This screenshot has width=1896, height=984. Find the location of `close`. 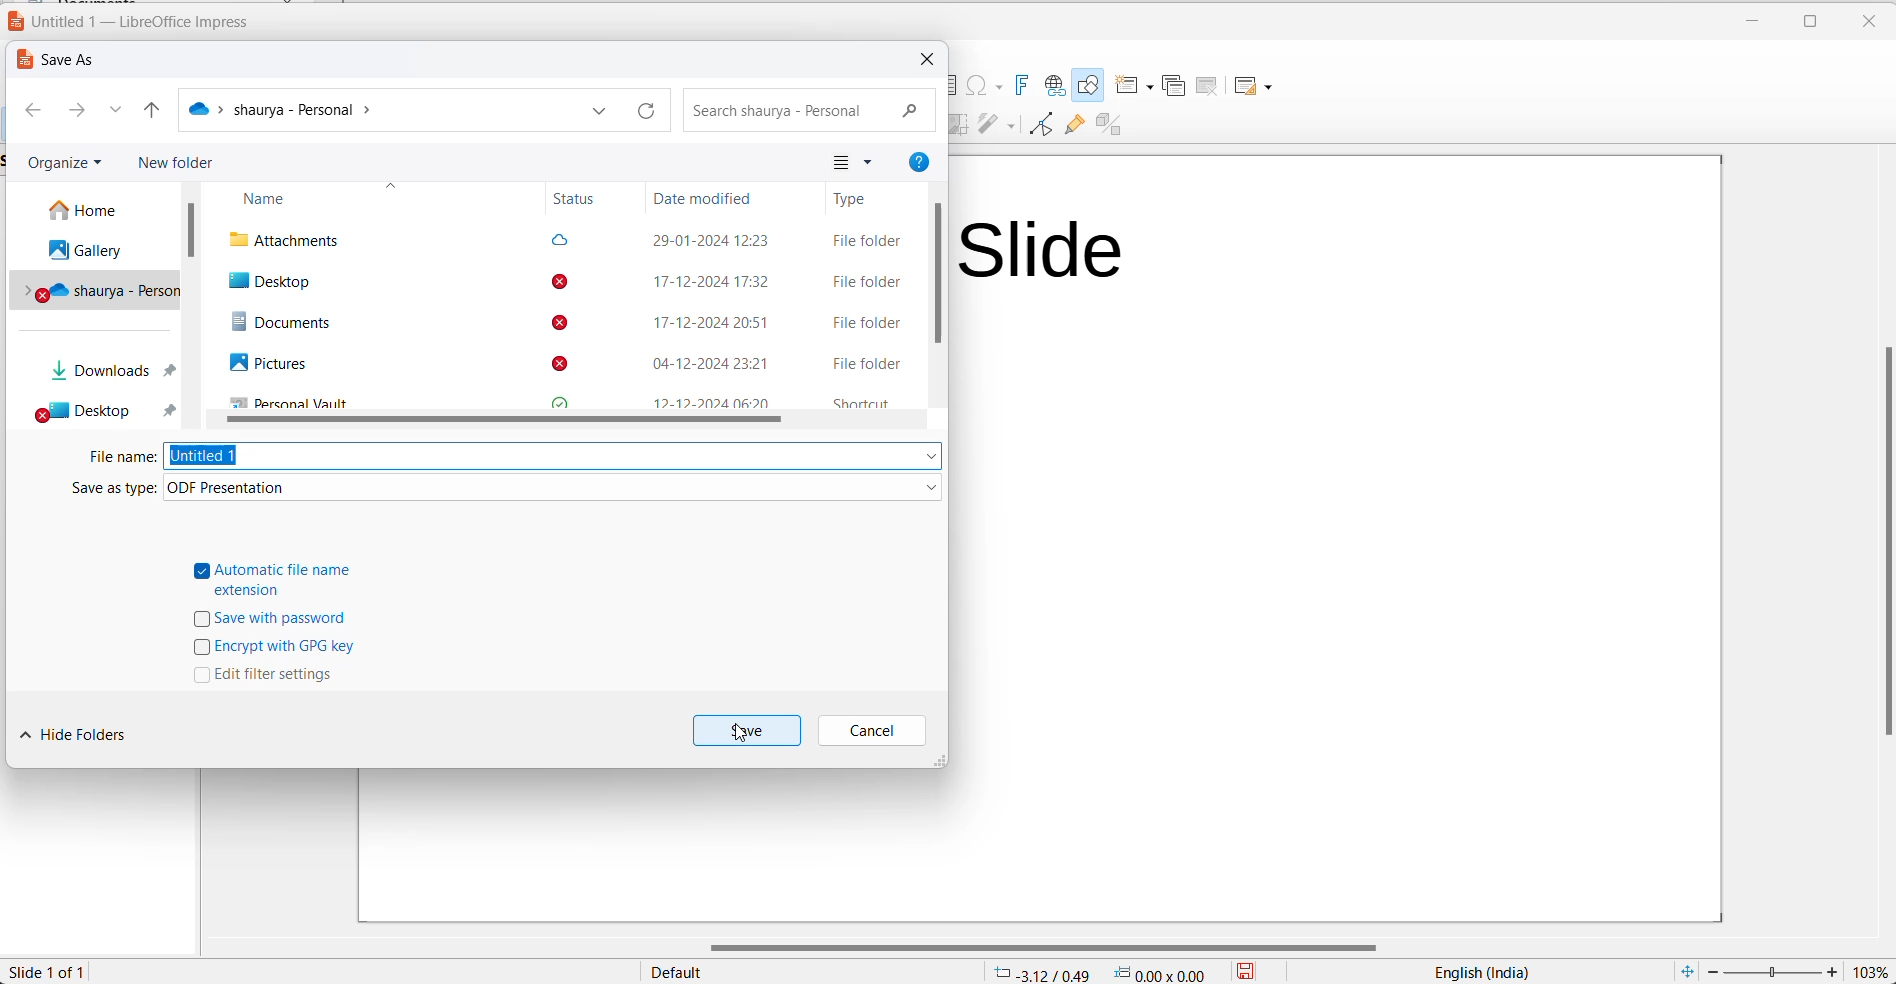

close is located at coordinates (933, 61).